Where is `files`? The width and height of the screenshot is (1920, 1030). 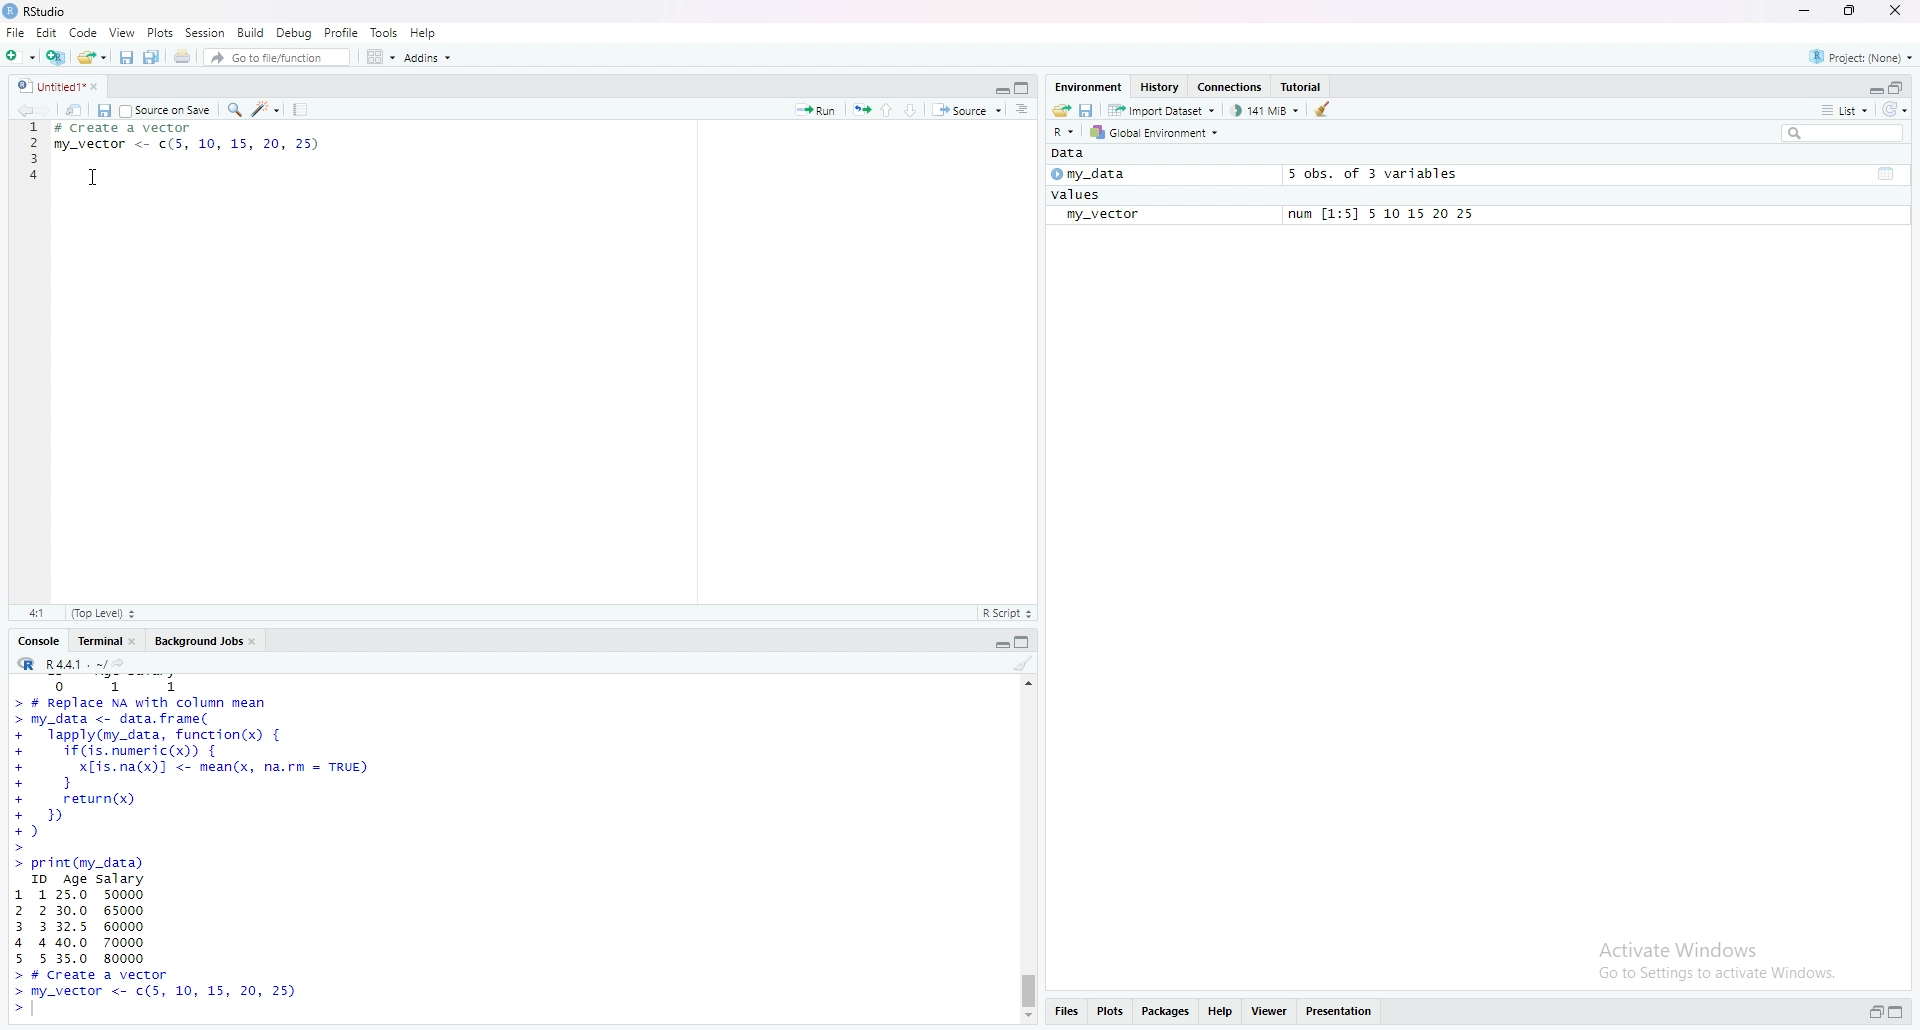
files is located at coordinates (1070, 1013).